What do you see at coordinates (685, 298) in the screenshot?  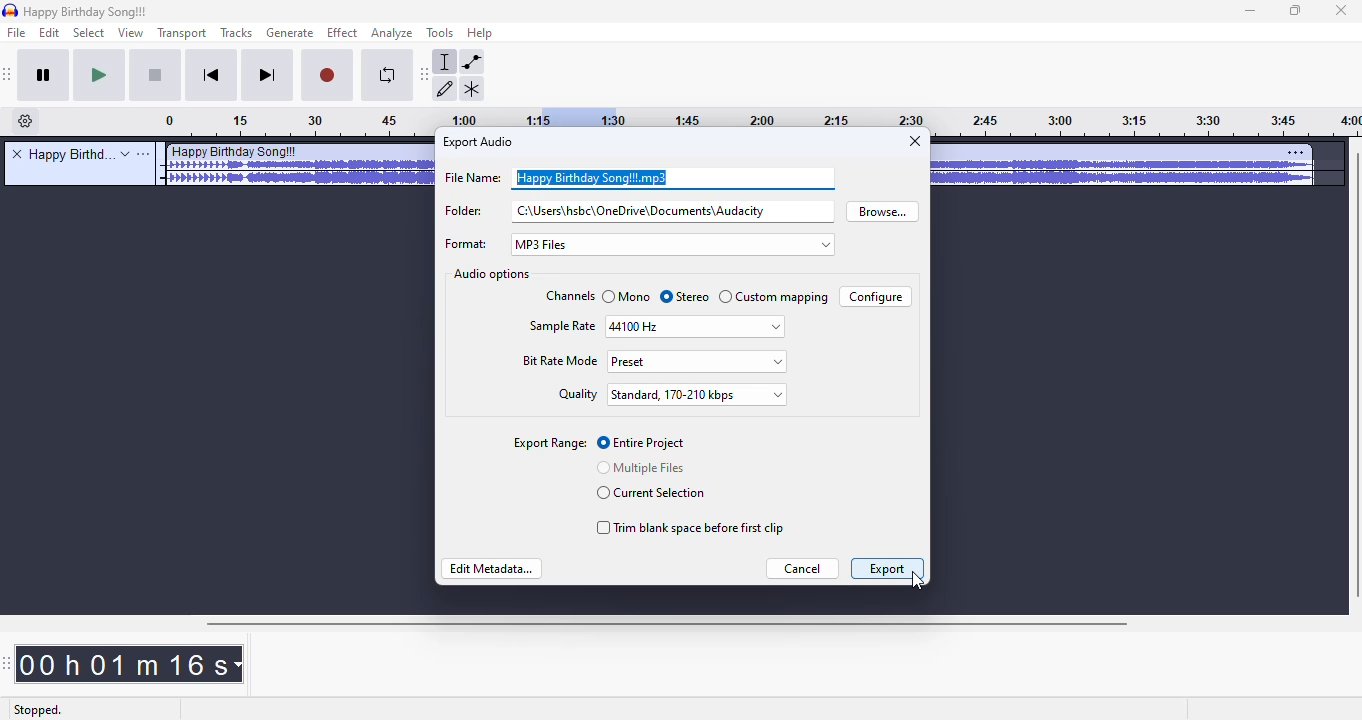 I see `stereo` at bounding box center [685, 298].